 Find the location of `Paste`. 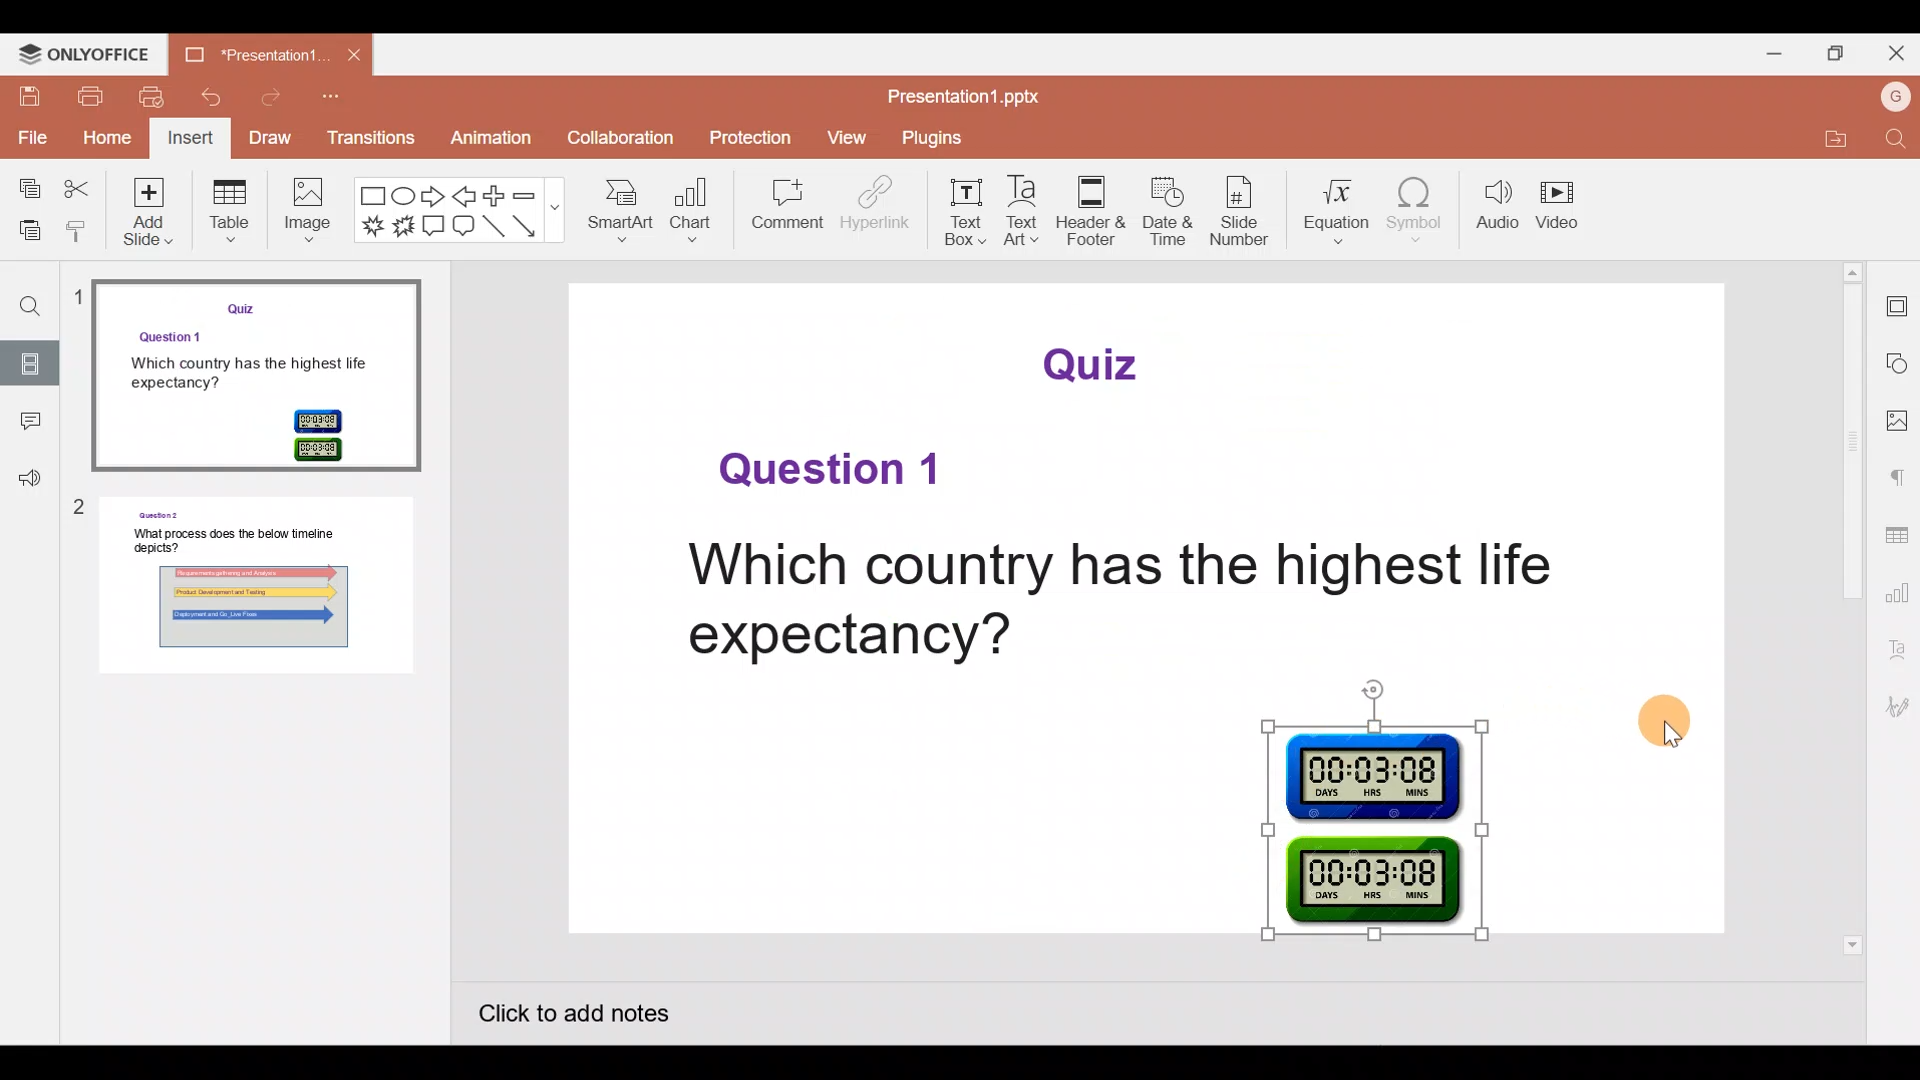

Paste is located at coordinates (25, 226).